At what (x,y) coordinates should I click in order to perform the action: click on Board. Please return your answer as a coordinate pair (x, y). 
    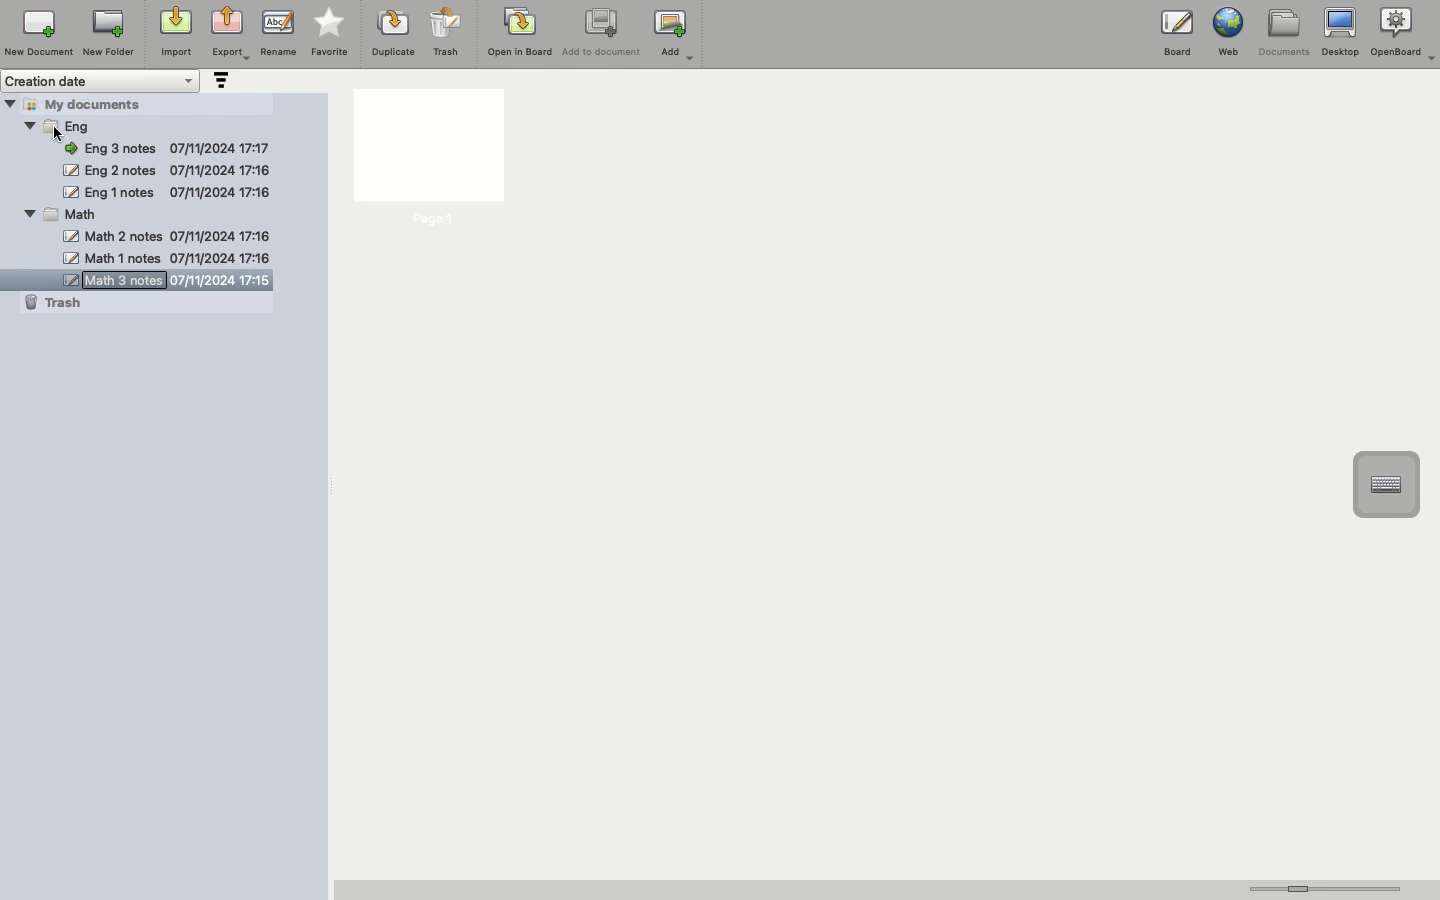
    Looking at the image, I should click on (1177, 37).